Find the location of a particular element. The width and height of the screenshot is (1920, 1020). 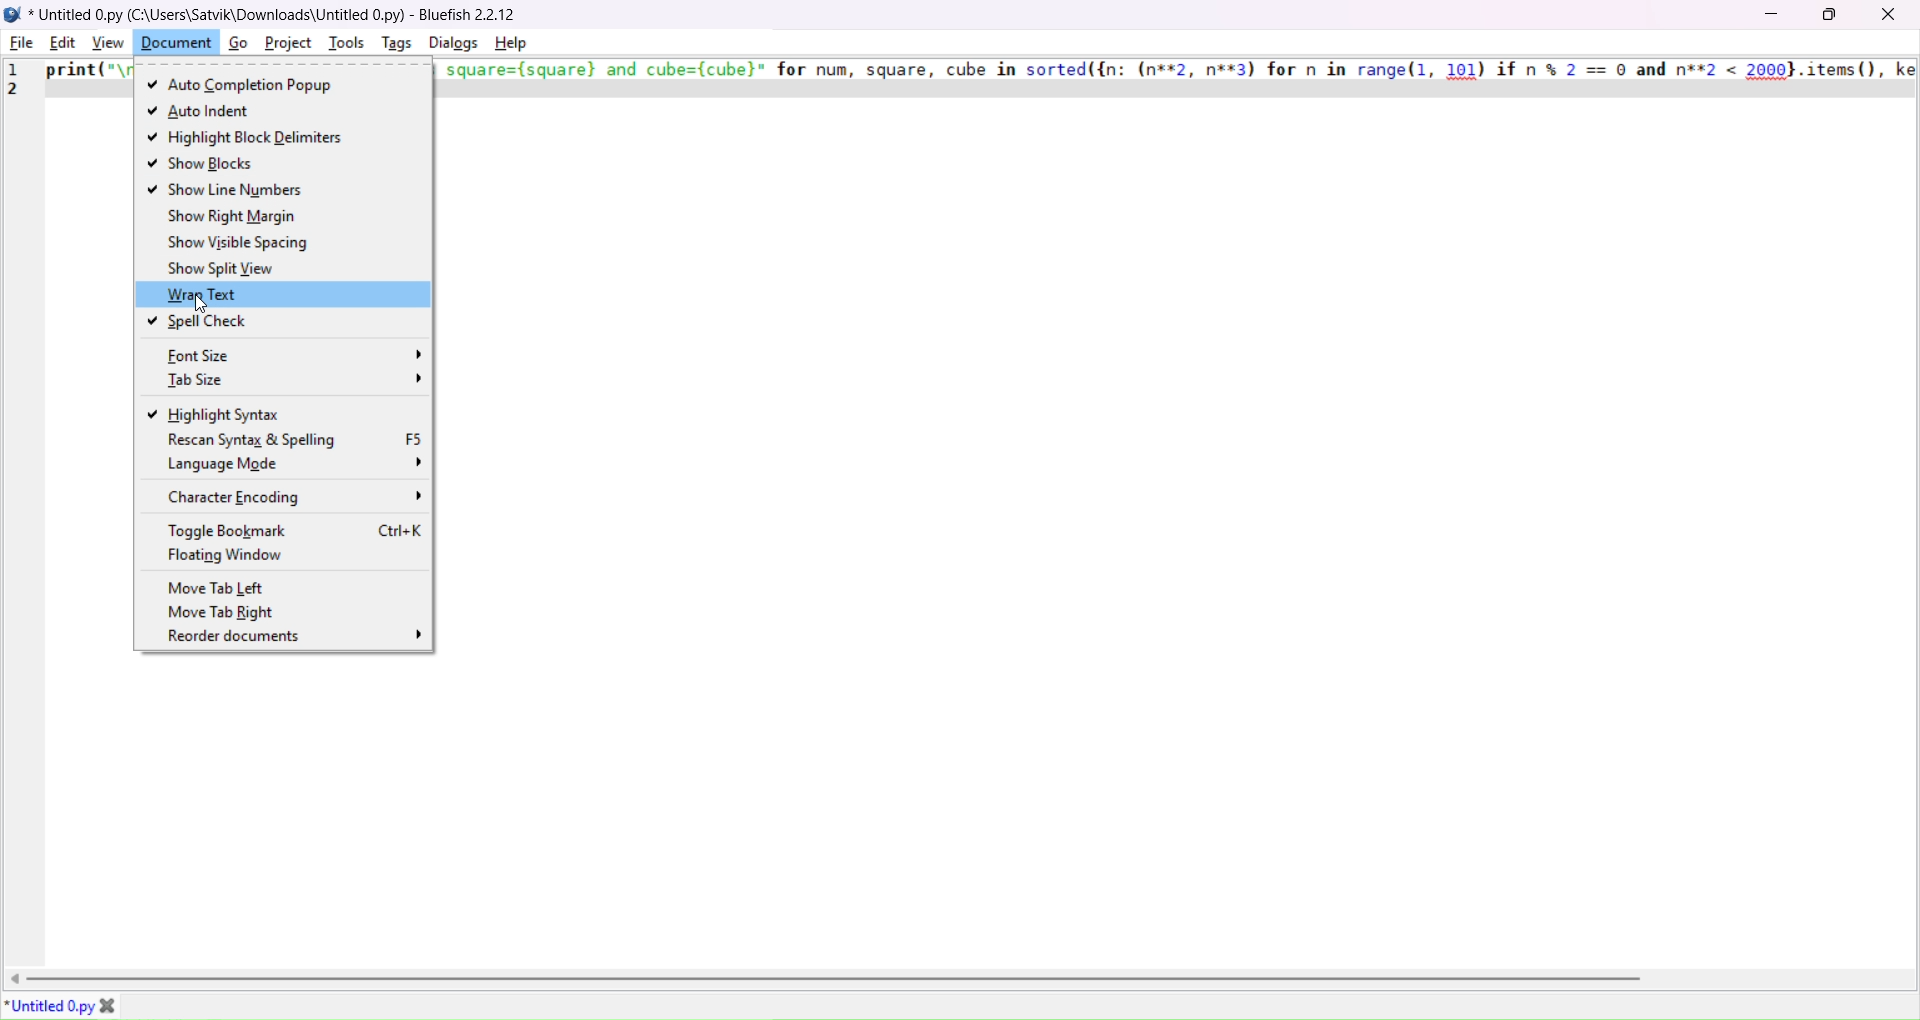

show visible spacing is located at coordinates (238, 244).